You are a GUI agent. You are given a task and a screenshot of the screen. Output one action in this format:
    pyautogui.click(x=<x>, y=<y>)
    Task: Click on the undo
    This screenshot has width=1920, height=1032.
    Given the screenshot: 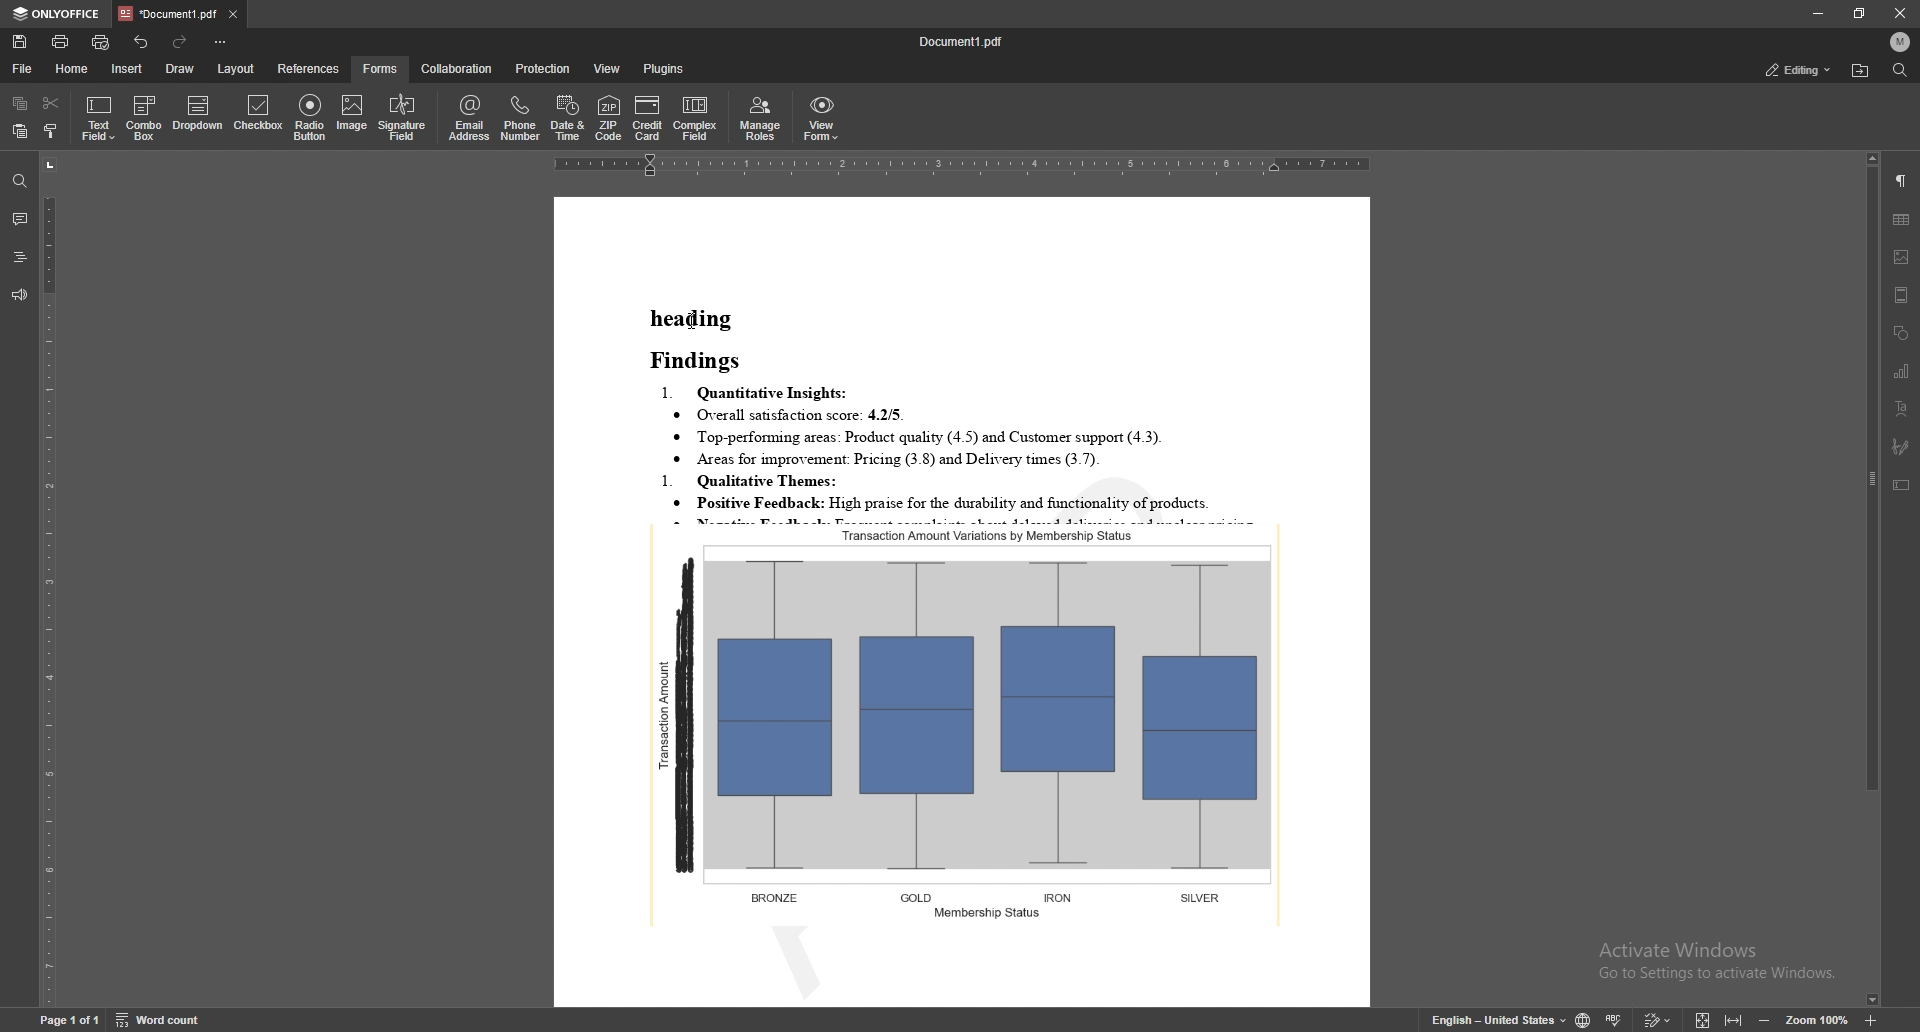 What is the action you would take?
    pyautogui.click(x=141, y=43)
    